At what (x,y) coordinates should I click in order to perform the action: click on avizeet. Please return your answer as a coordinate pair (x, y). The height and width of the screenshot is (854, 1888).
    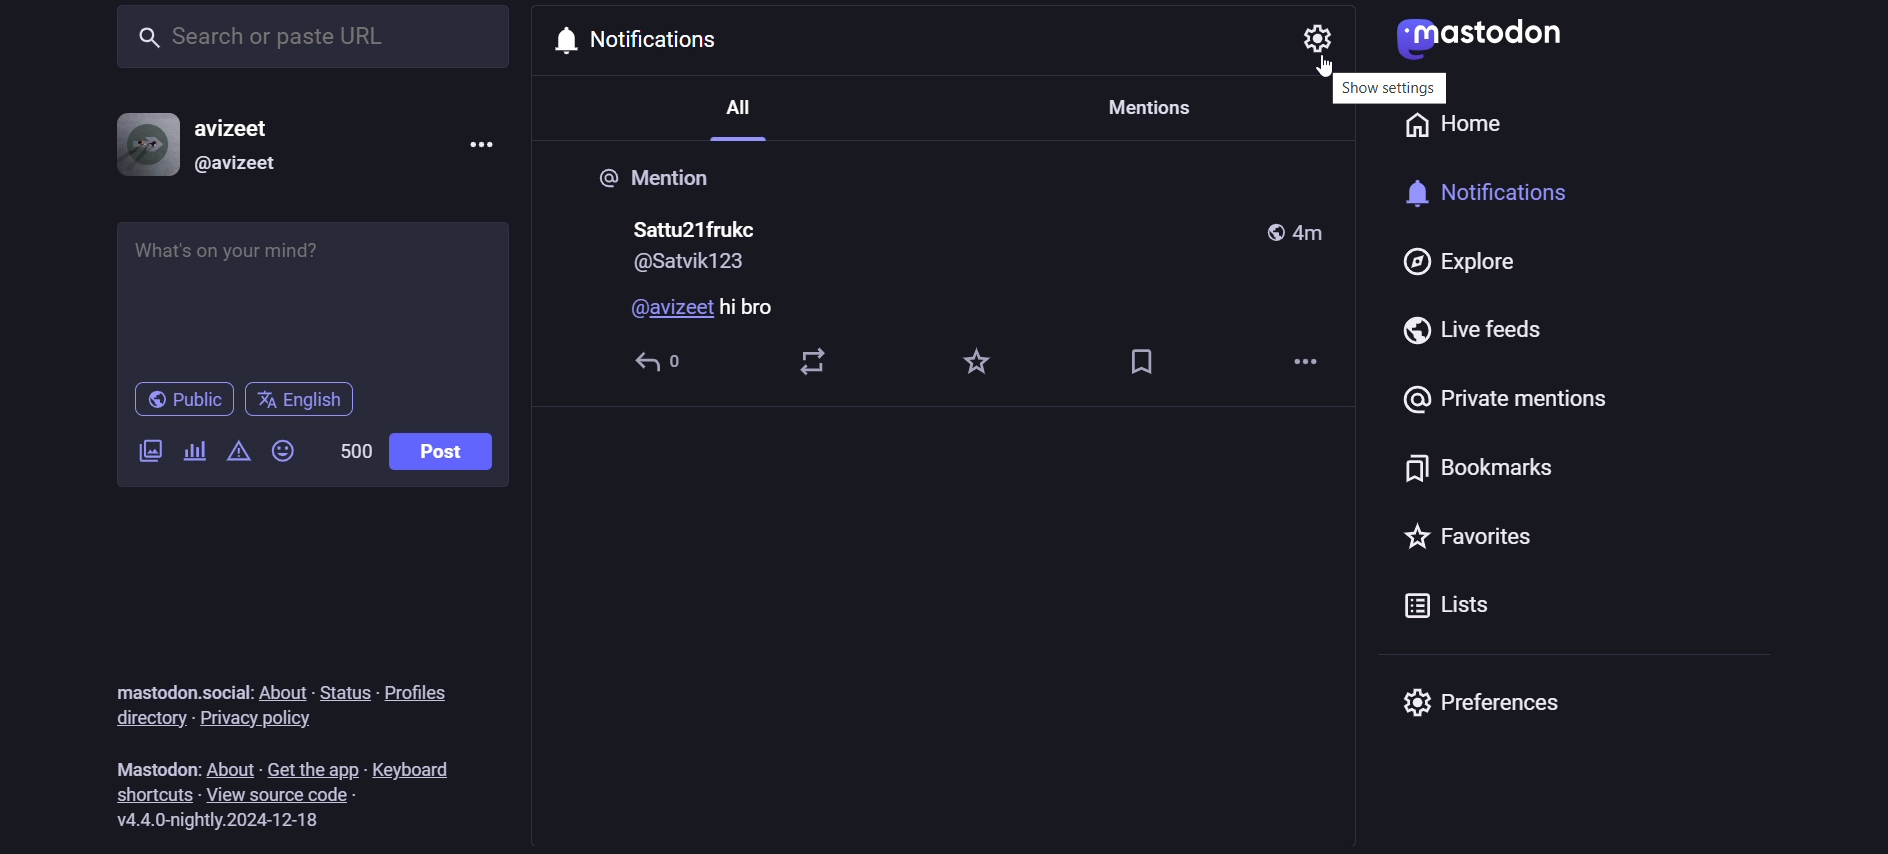
    Looking at the image, I should click on (246, 126).